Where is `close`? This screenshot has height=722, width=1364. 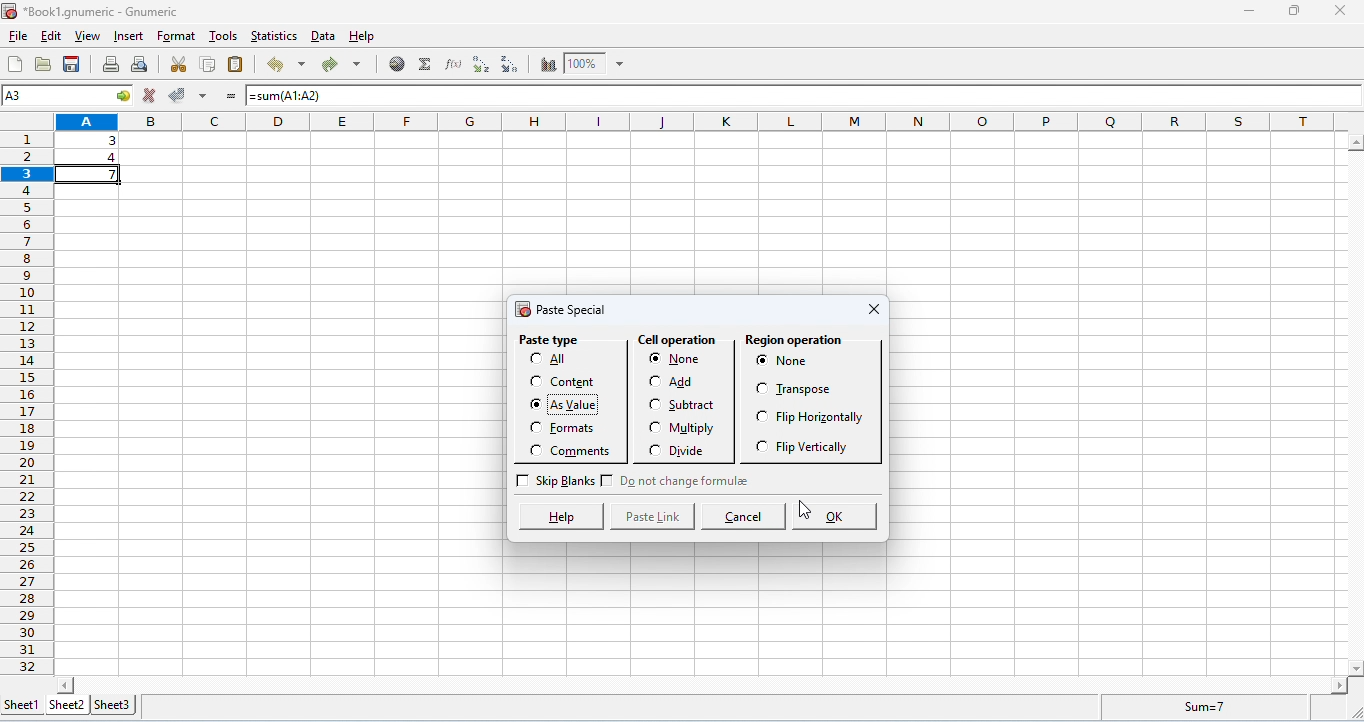 close is located at coordinates (871, 309).